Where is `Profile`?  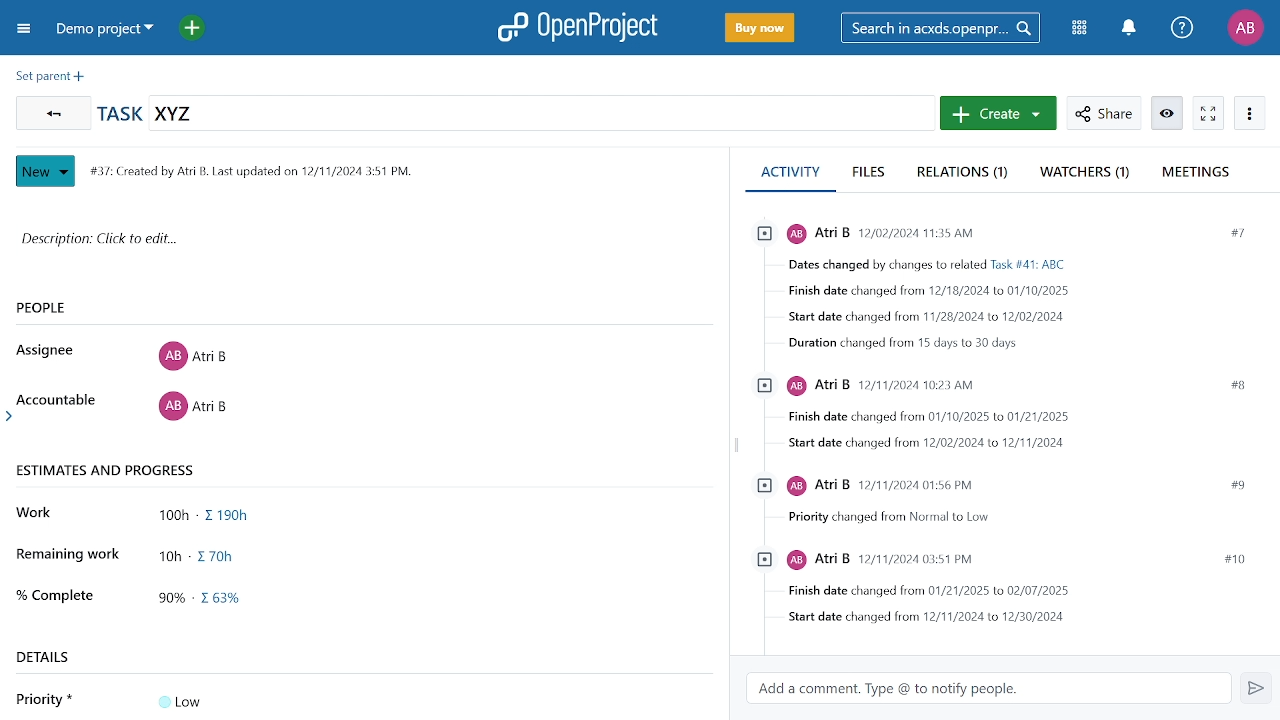
Profile is located at coordinates (1246, 28).